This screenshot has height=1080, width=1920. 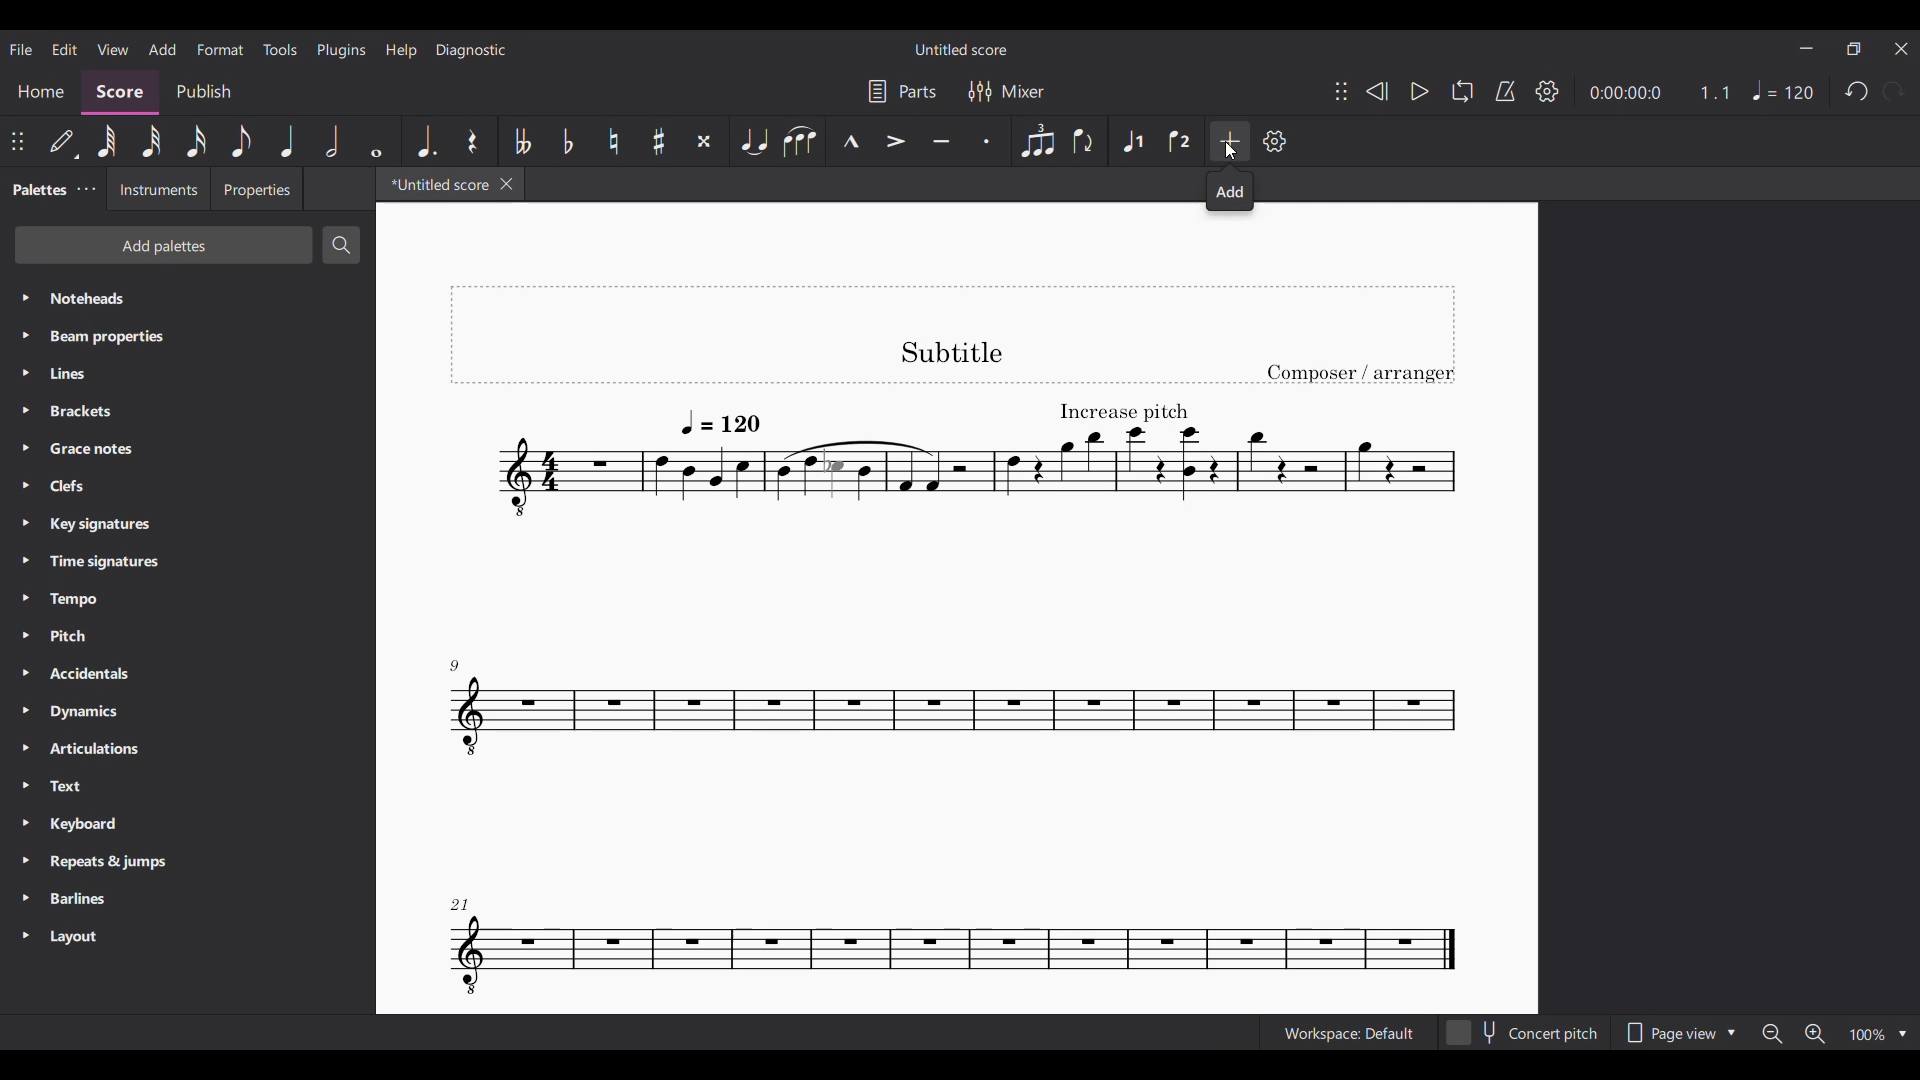 What do you see at coordinates (1714, 92) in the screenshot?
I see `Current ratio` at bounding box center [1714, 92].